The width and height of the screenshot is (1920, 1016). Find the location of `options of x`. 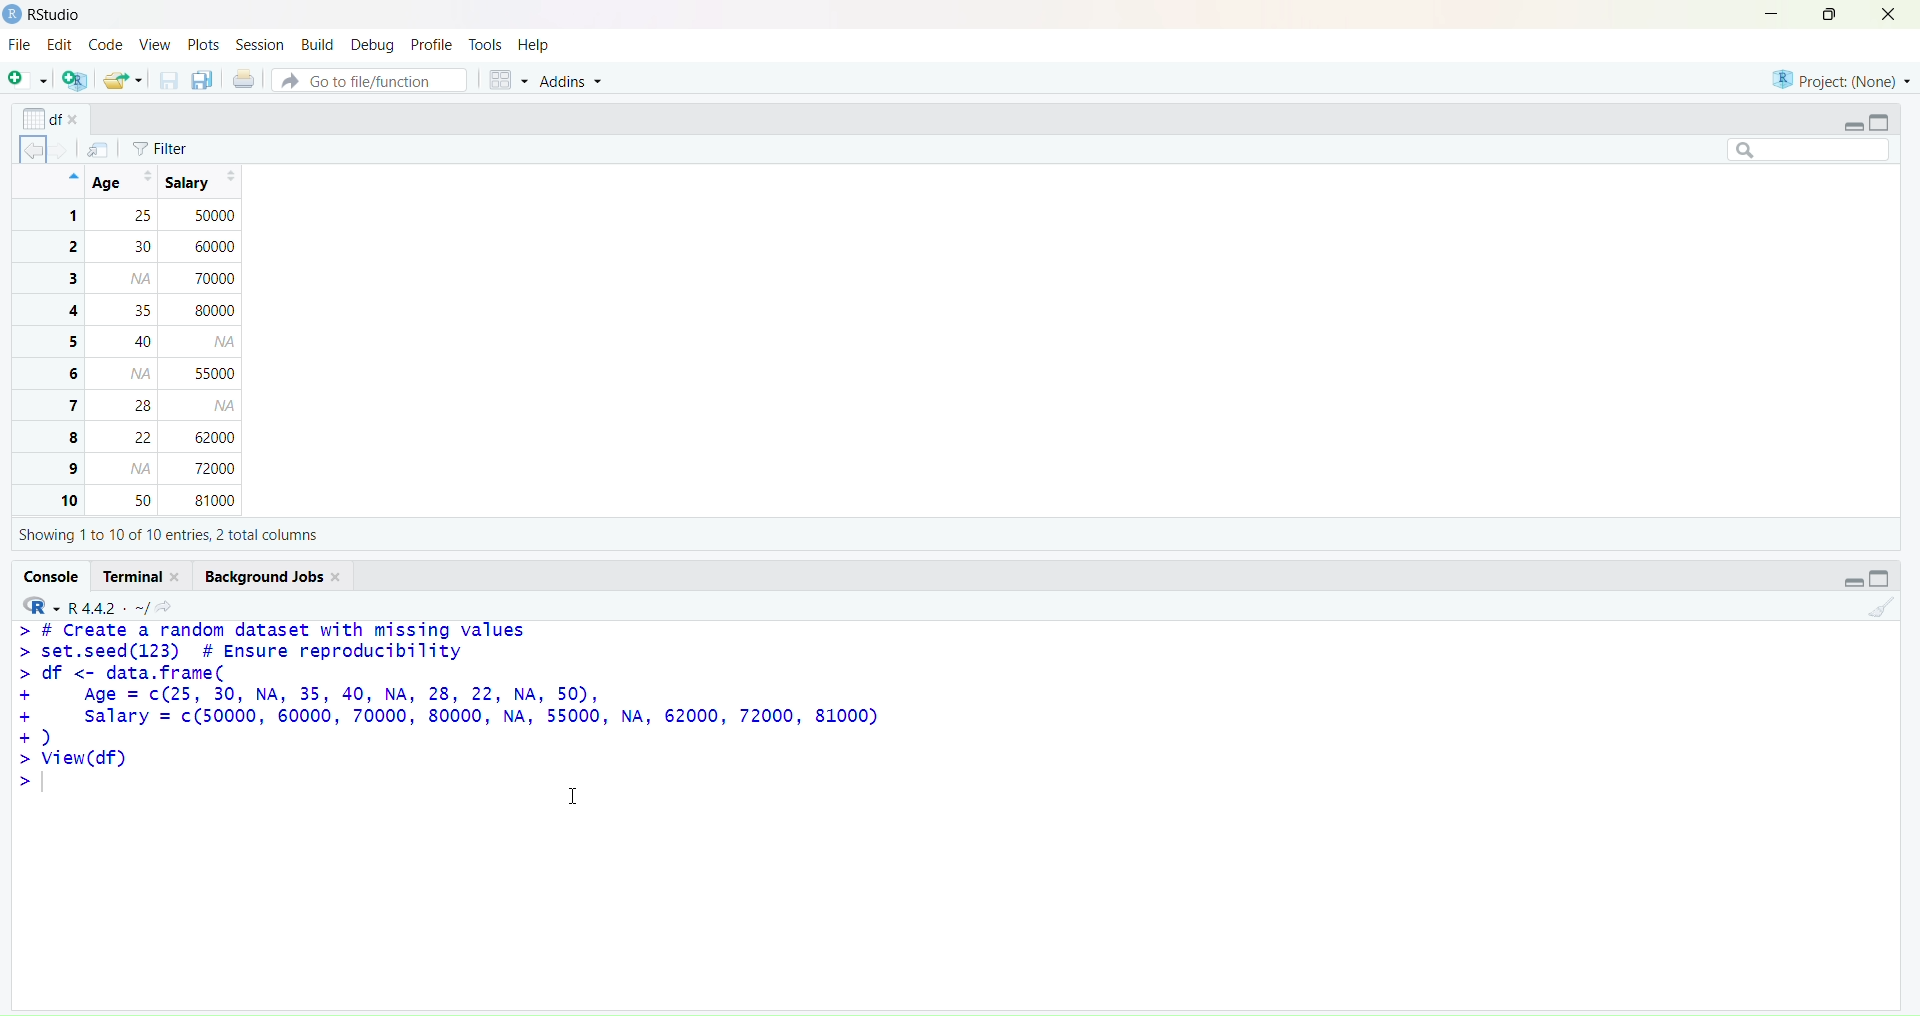

options of x is located at coordinates (53, 118).